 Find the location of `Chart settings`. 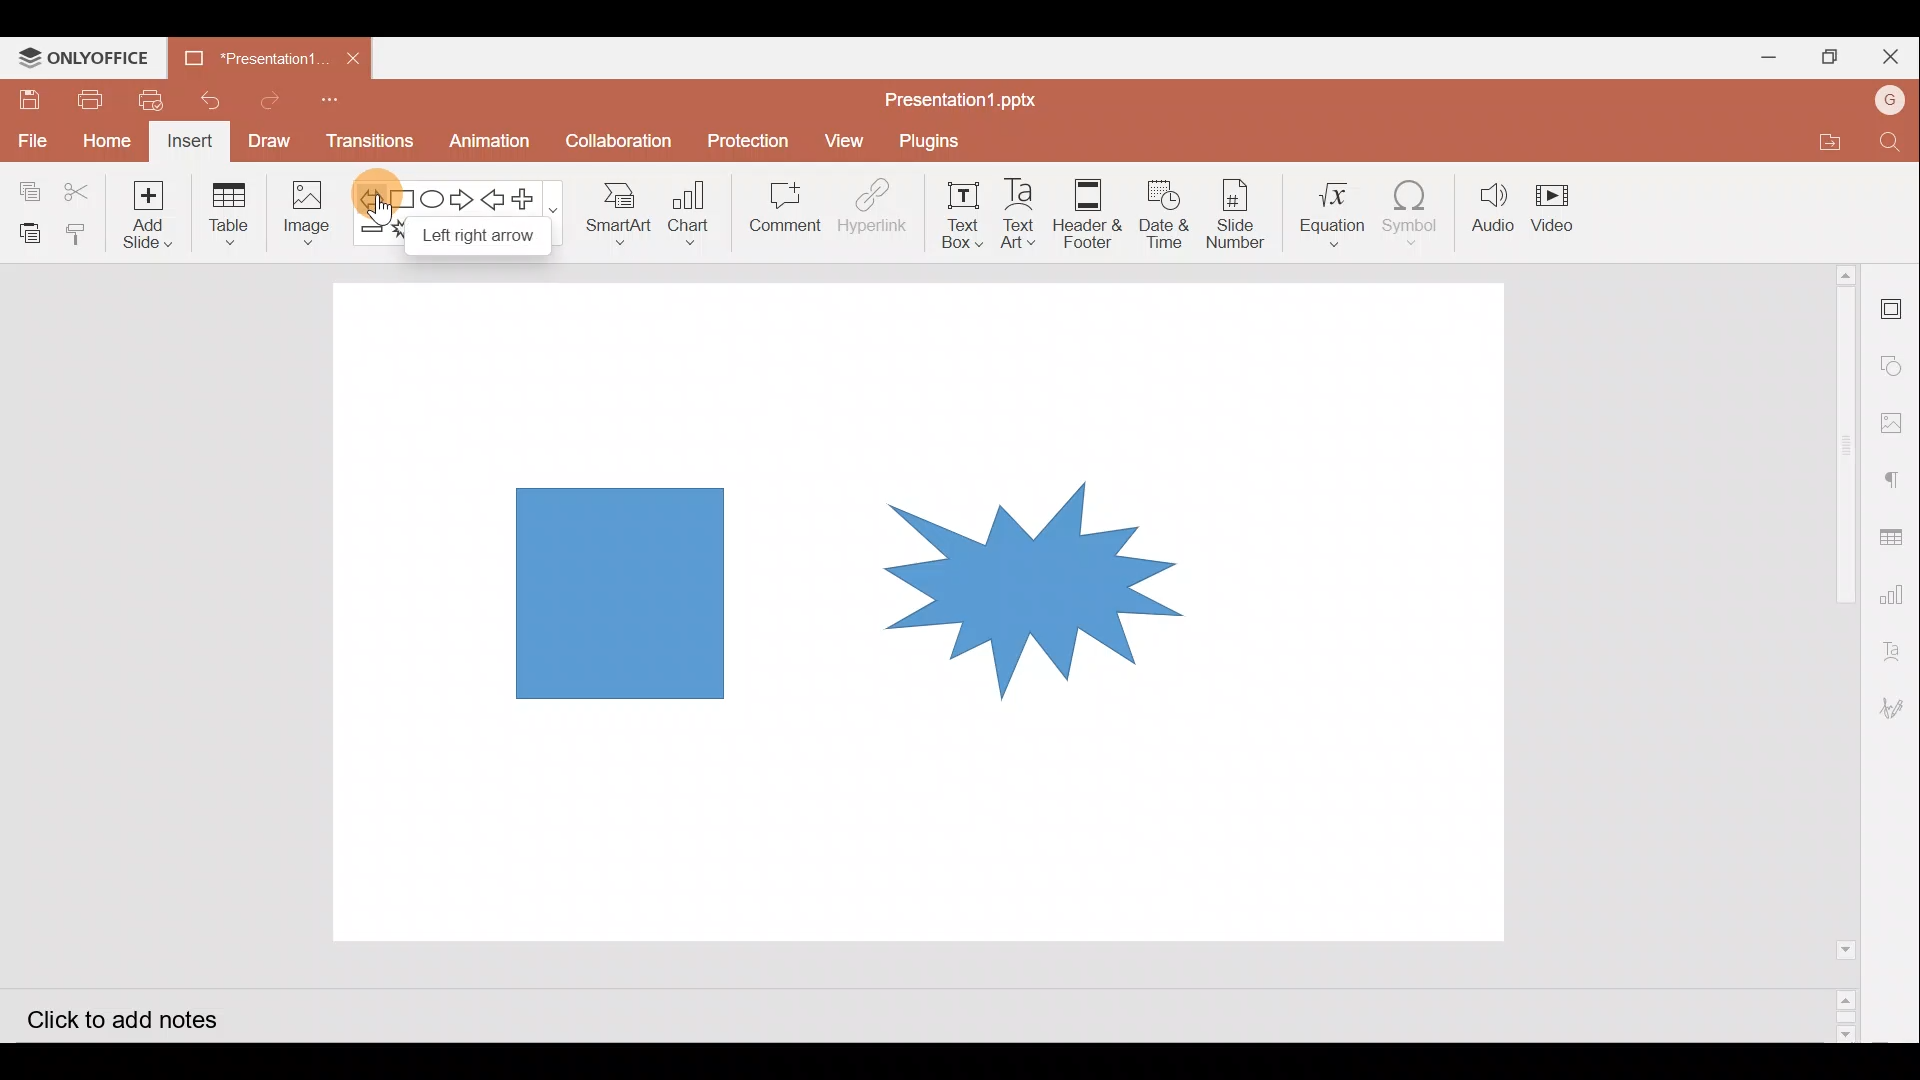

Chart settings is located at coordinates (1898, 592).